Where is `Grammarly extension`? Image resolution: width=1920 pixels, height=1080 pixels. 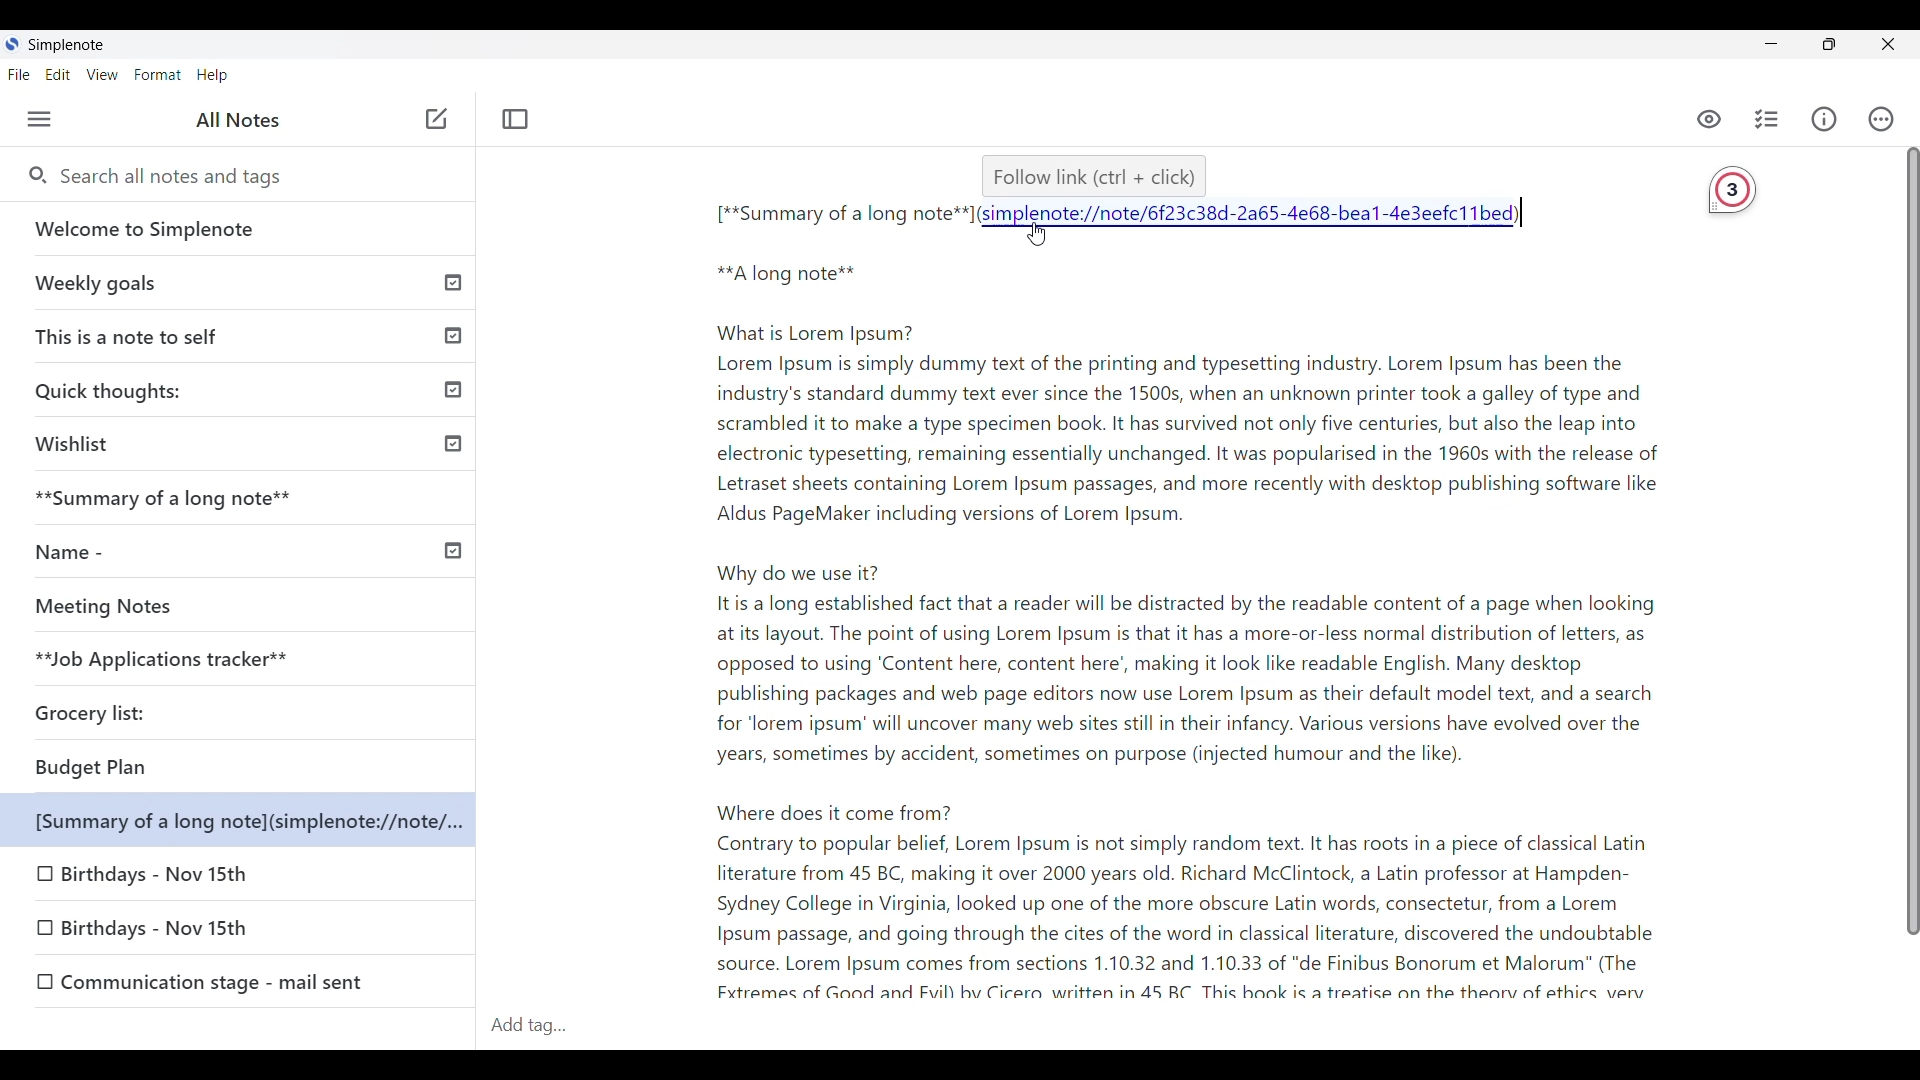 Grammarly extension is located at coordinates (1723, 193).